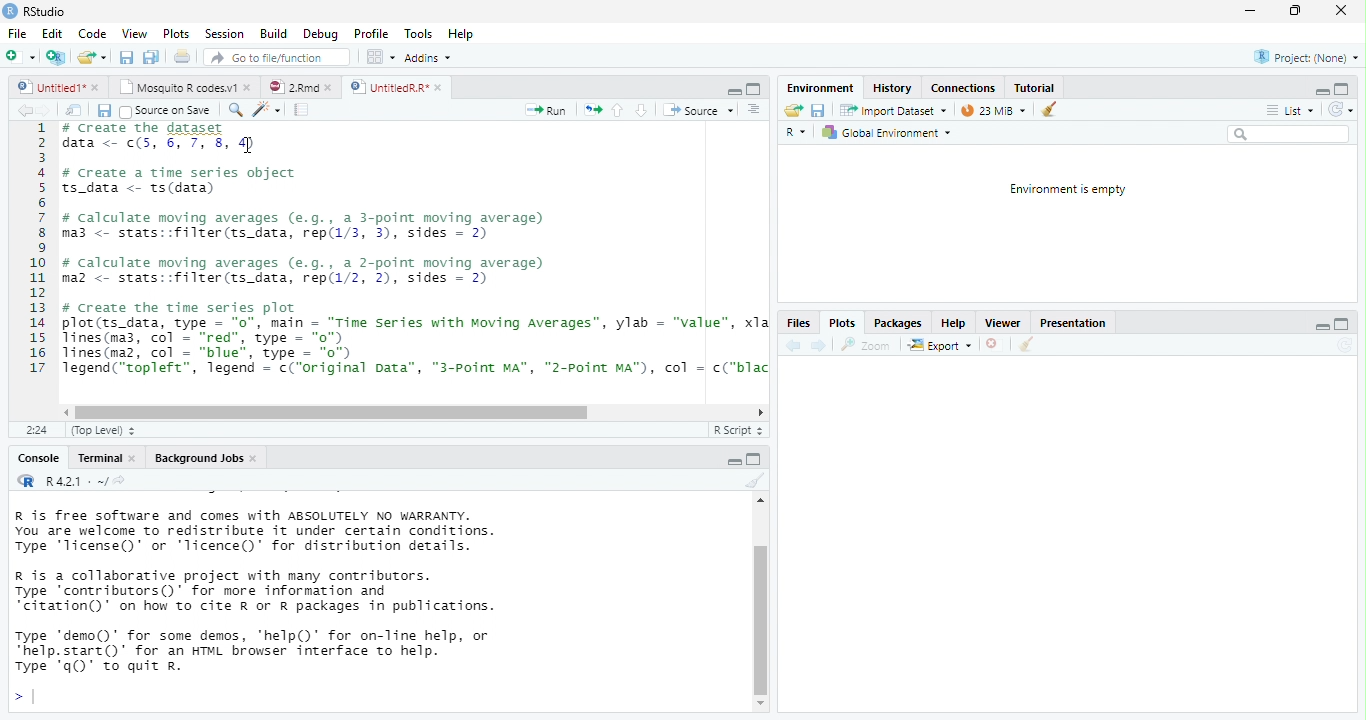  What do you see at coordinates (1049, 108) in the screenshot?
I see `clear` at bounding box center [1049, 108].